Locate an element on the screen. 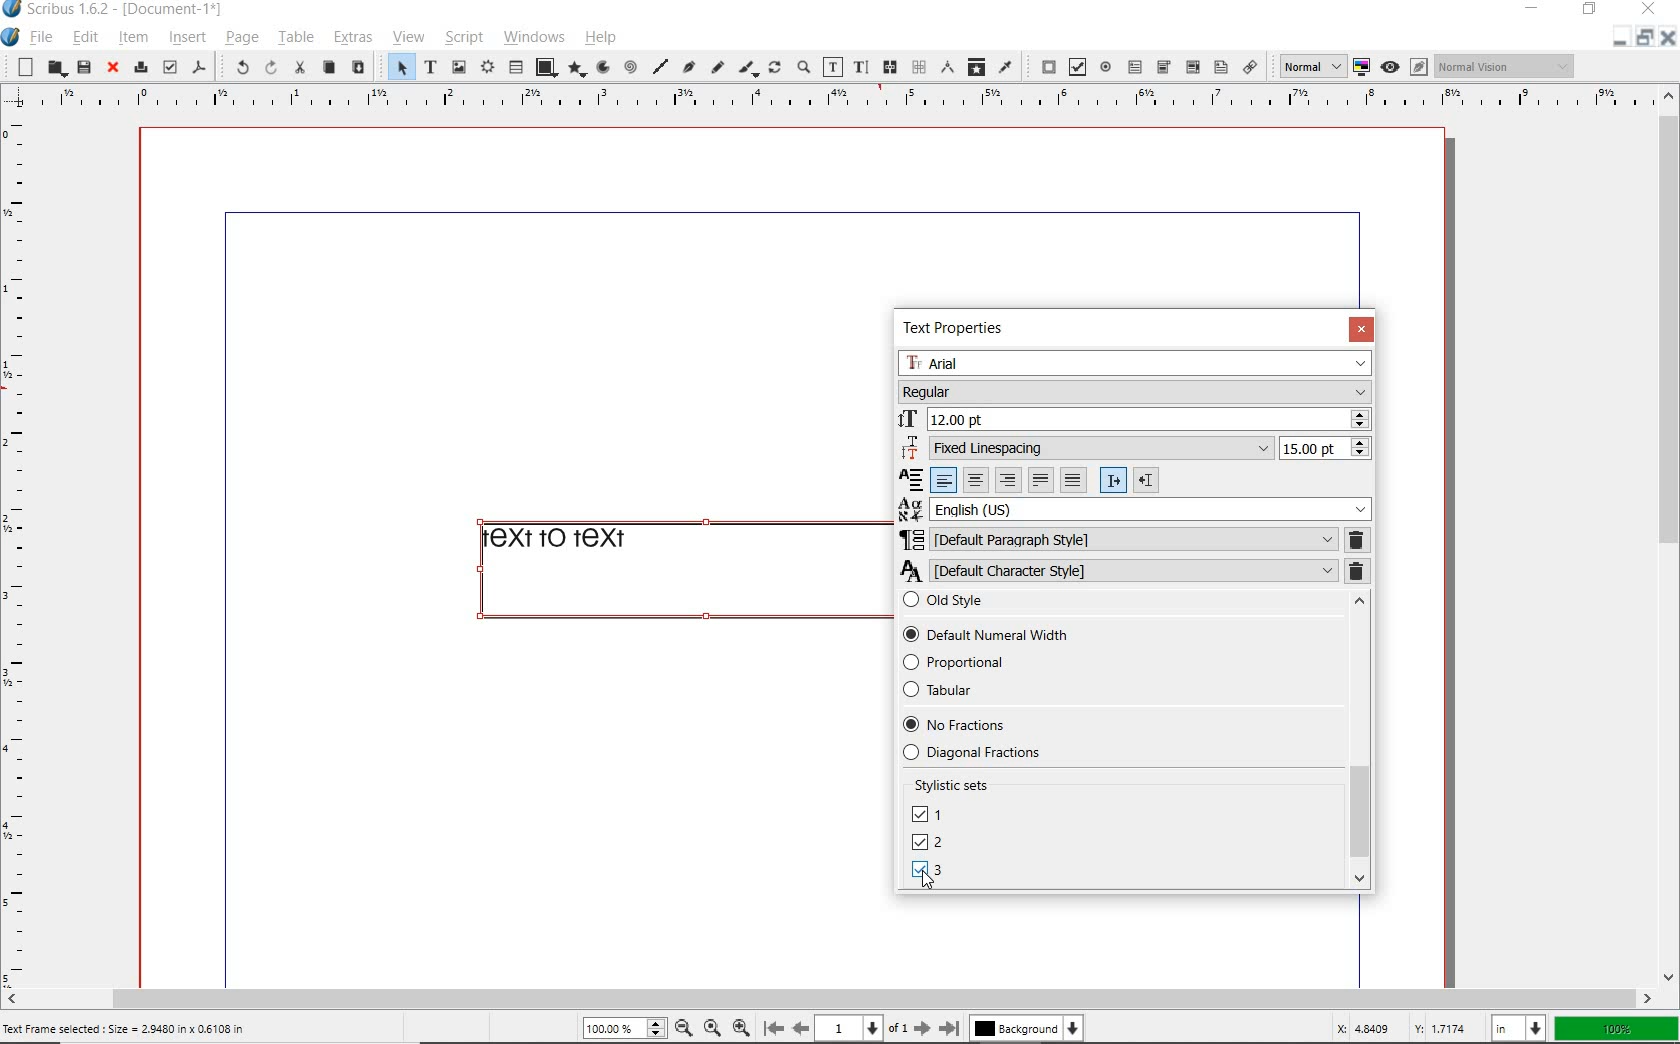  print is located at coordinates (139, 66).